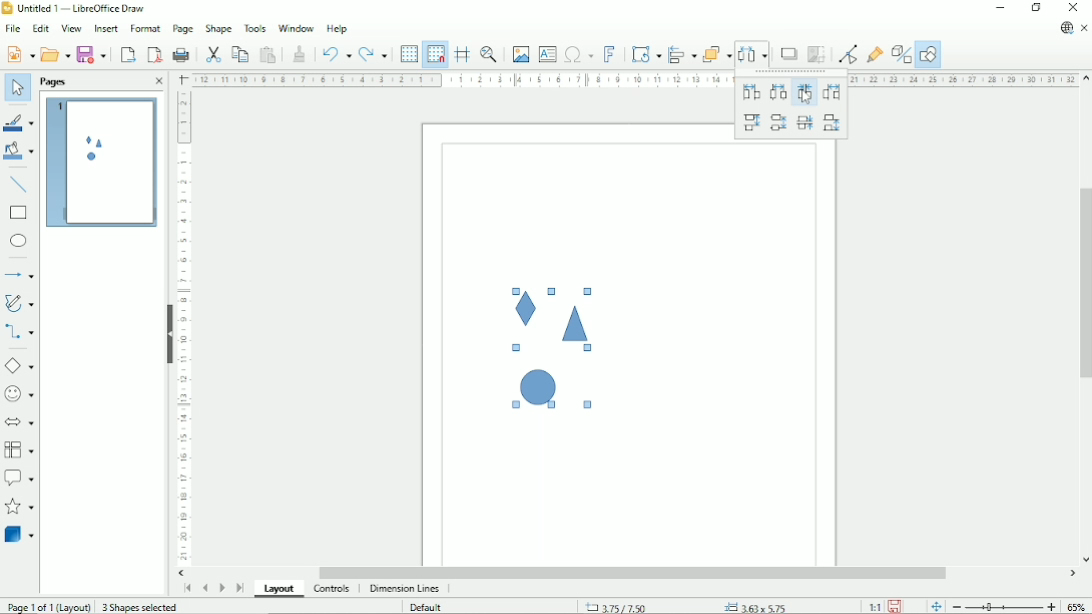 Image resolution: width=1092 pixels, height=614 pixels. I want to click on Insert, so click(105, 28).